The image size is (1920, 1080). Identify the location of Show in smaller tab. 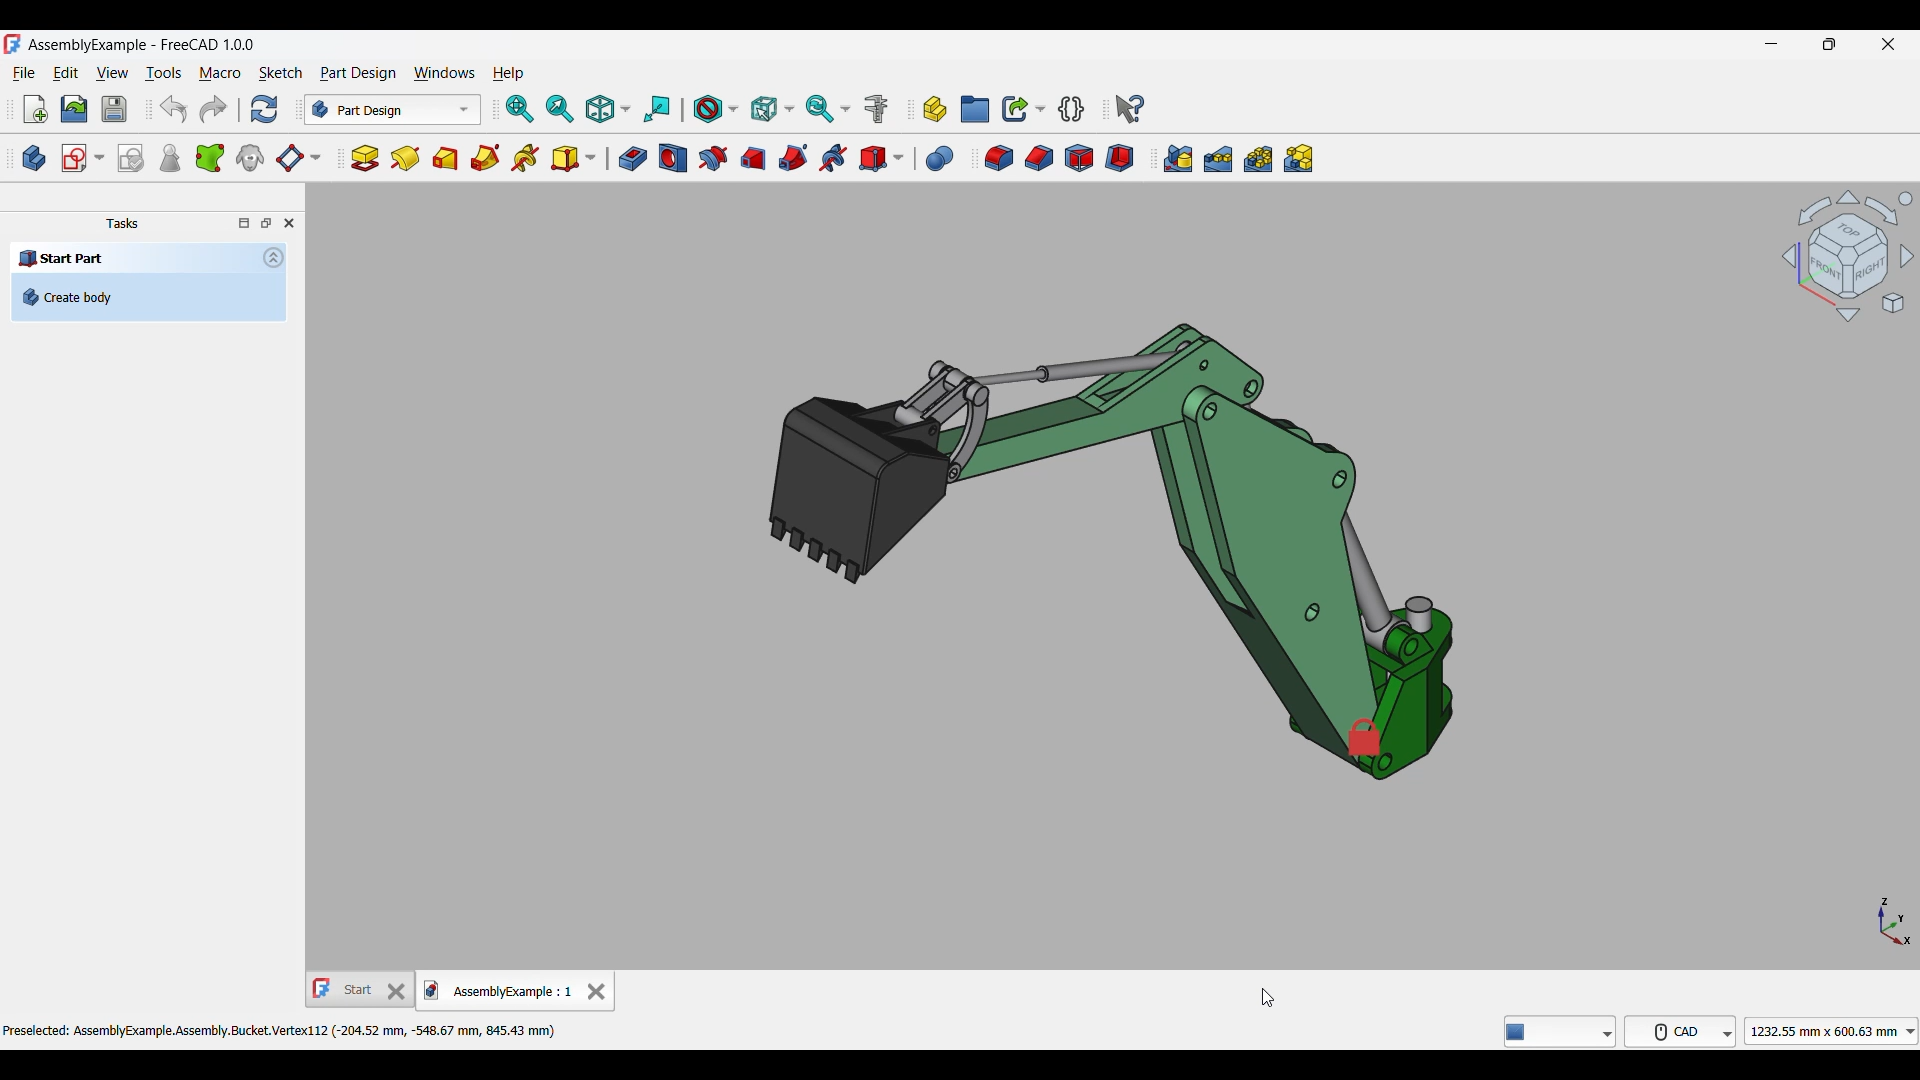
(1830, 44).